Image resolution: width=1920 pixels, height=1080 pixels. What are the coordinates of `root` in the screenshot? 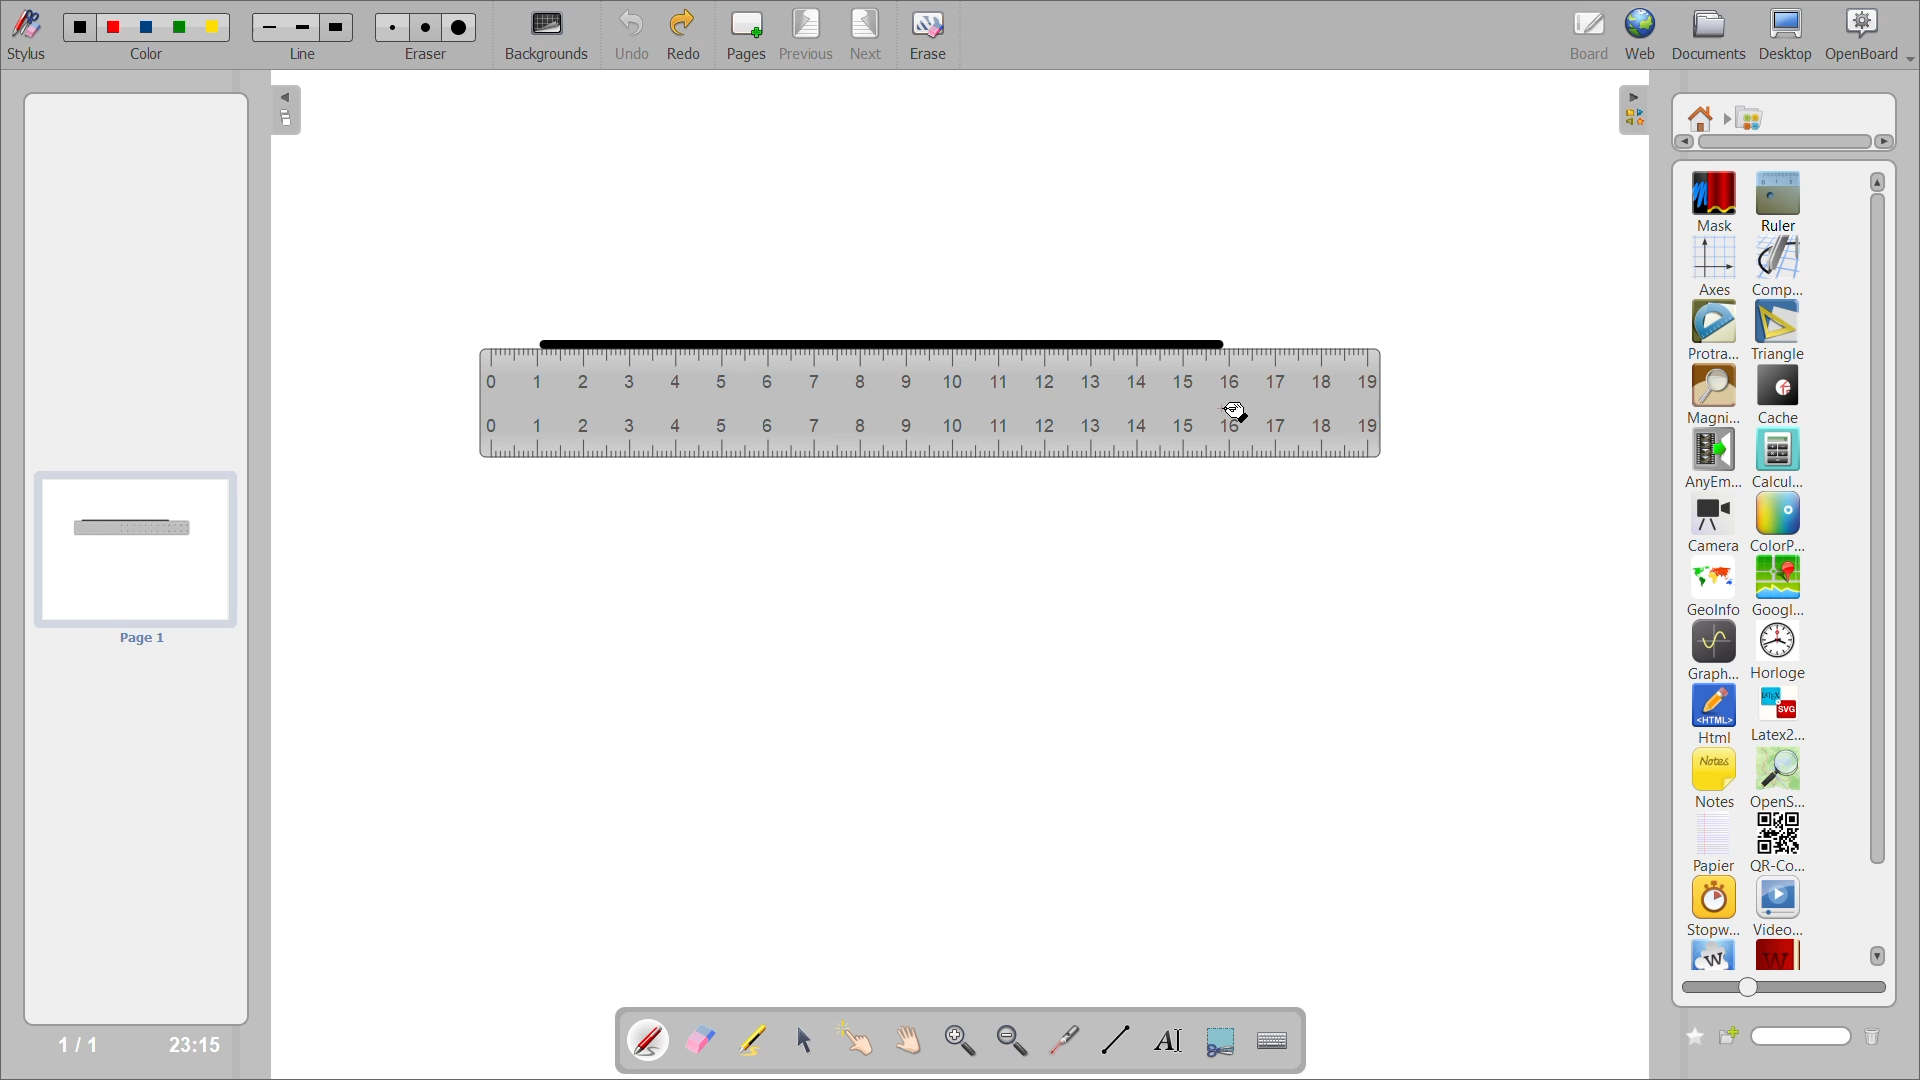 It's located at (1703, 118).